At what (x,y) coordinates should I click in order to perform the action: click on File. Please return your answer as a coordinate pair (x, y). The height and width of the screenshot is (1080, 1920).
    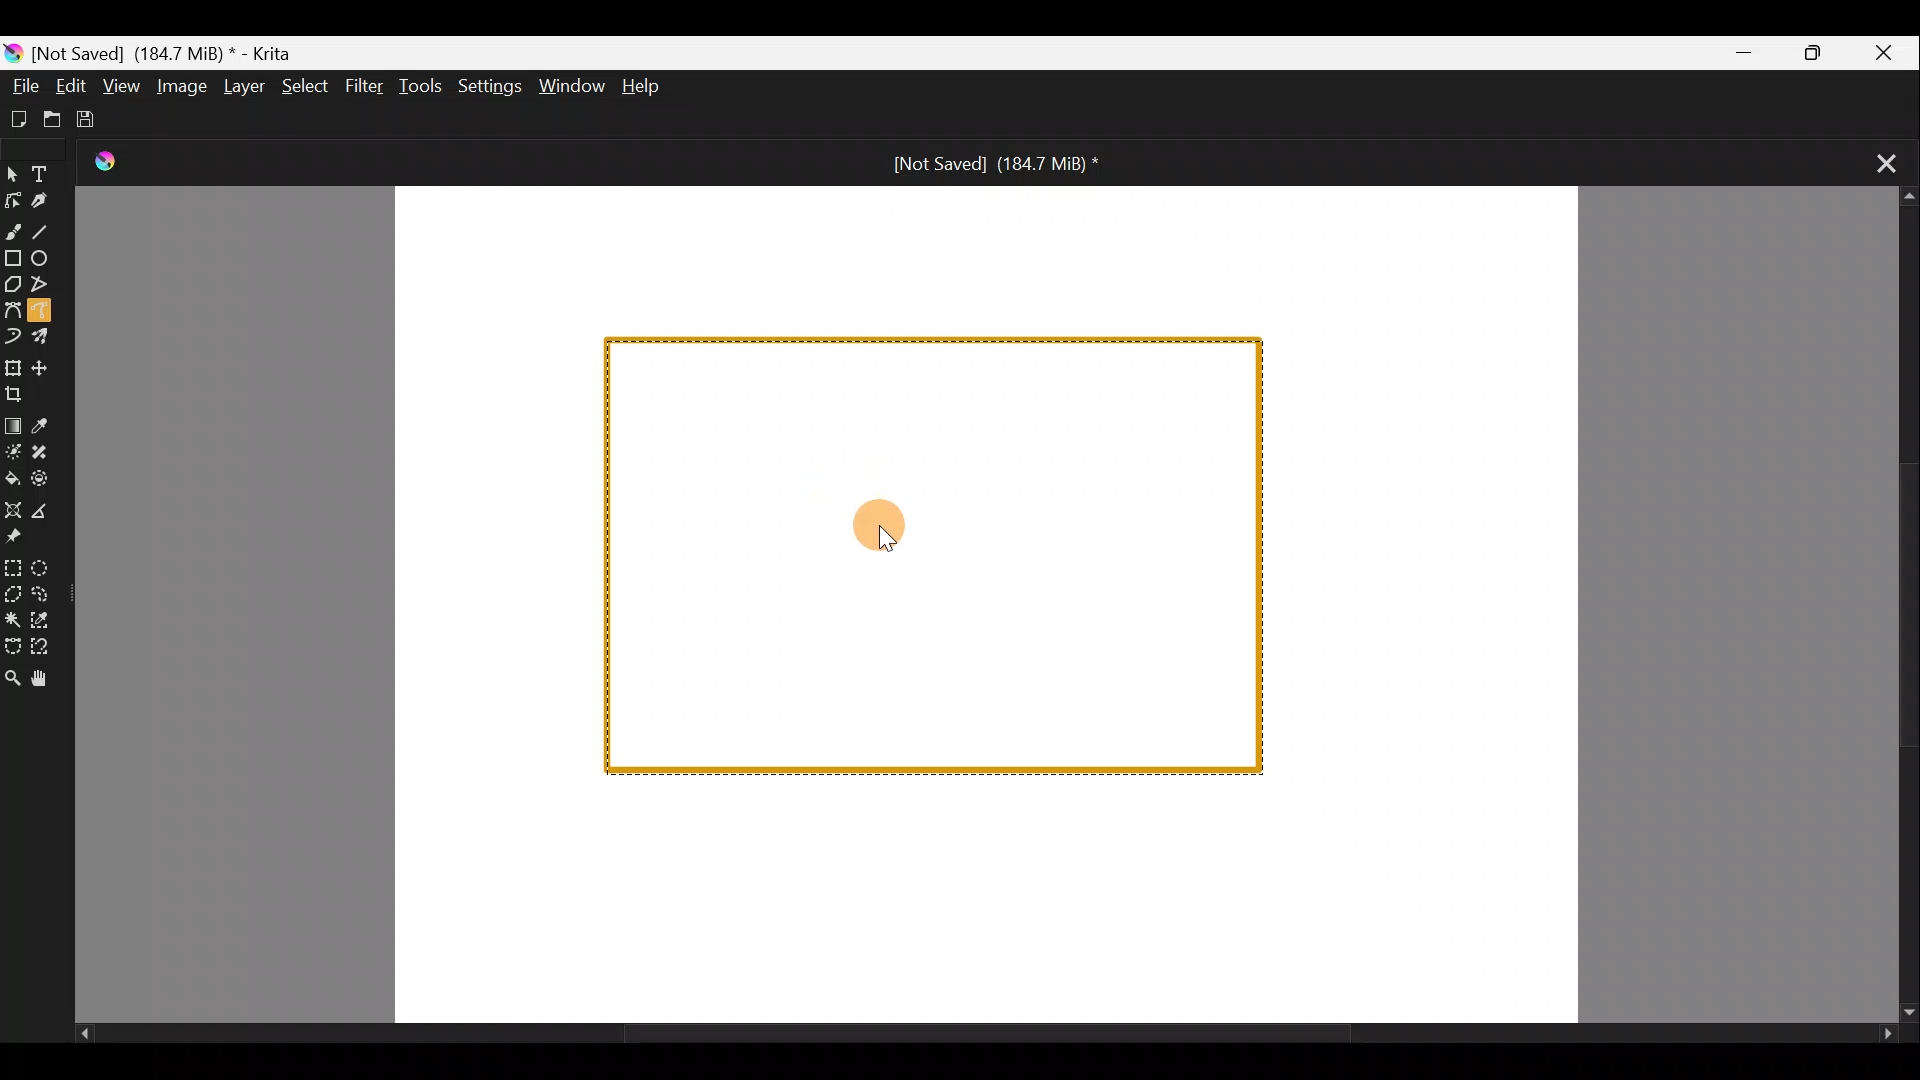
    Looking at the image, I should click on (20, 85).